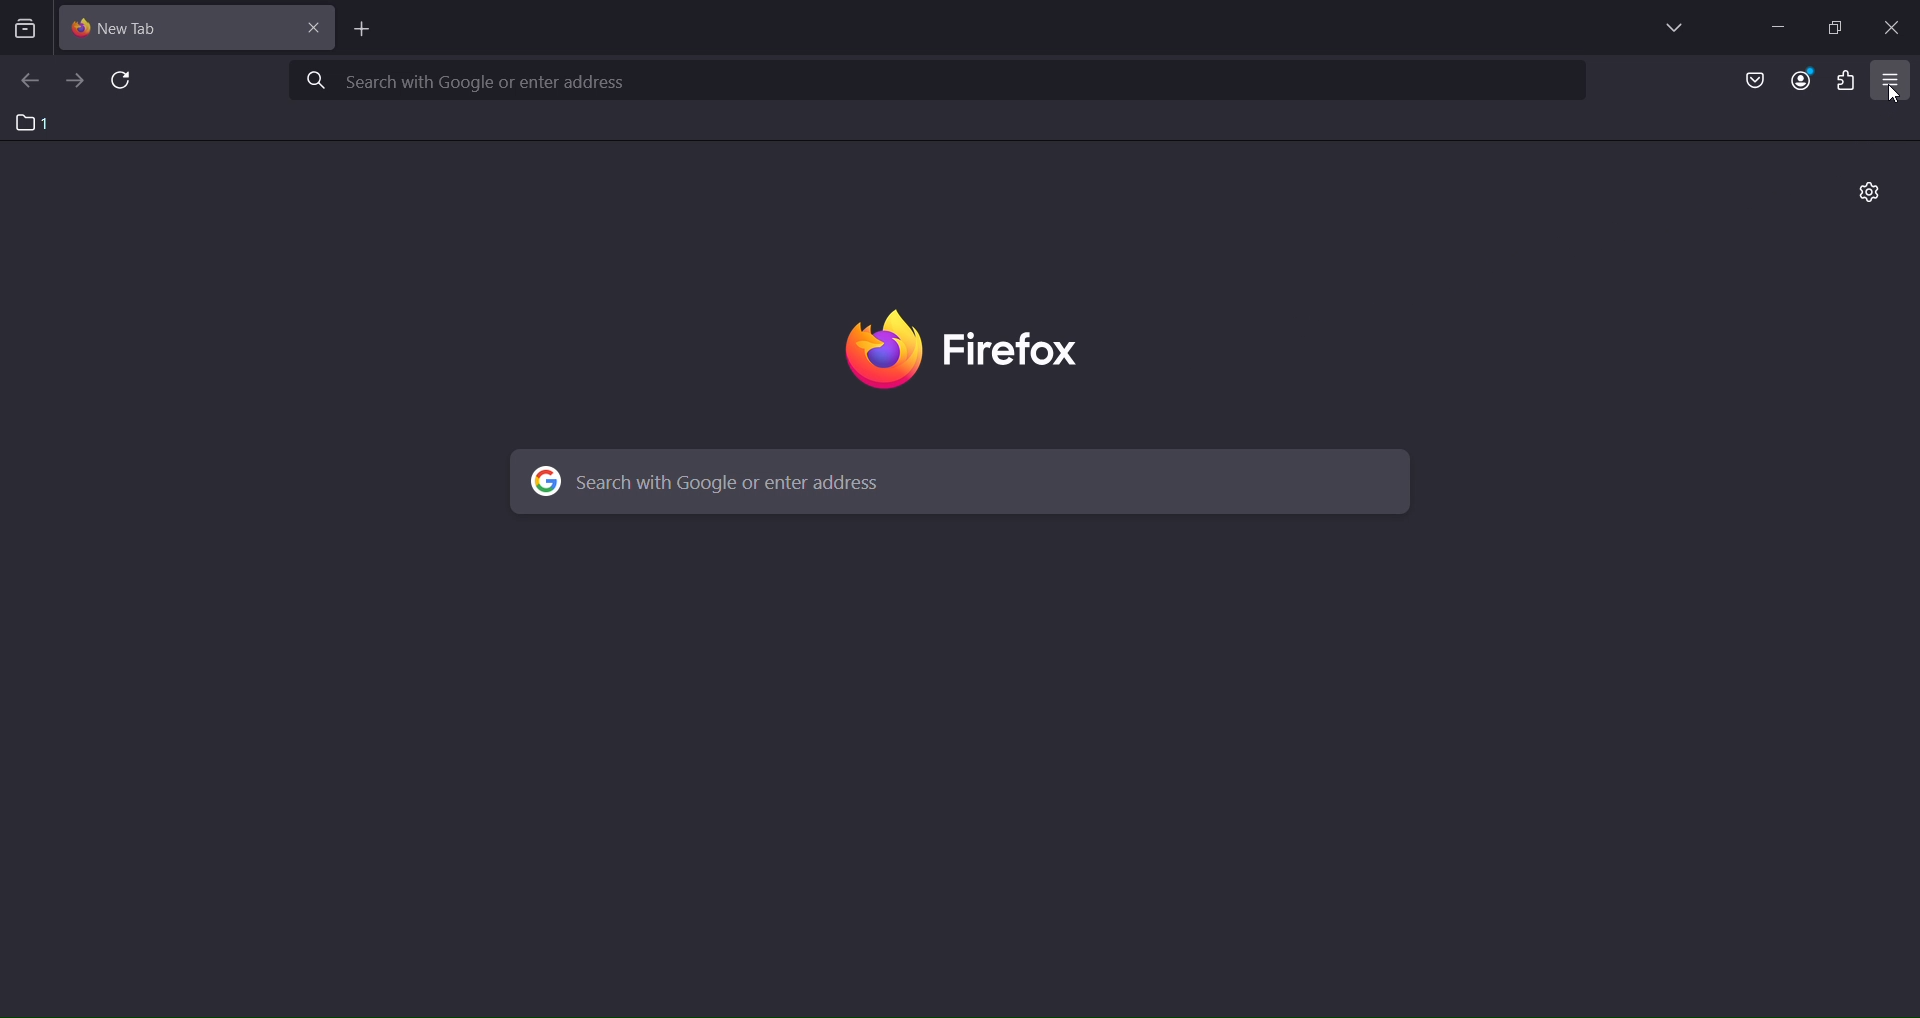  I want to click on Search with Google or enter address, so click(718, 476).